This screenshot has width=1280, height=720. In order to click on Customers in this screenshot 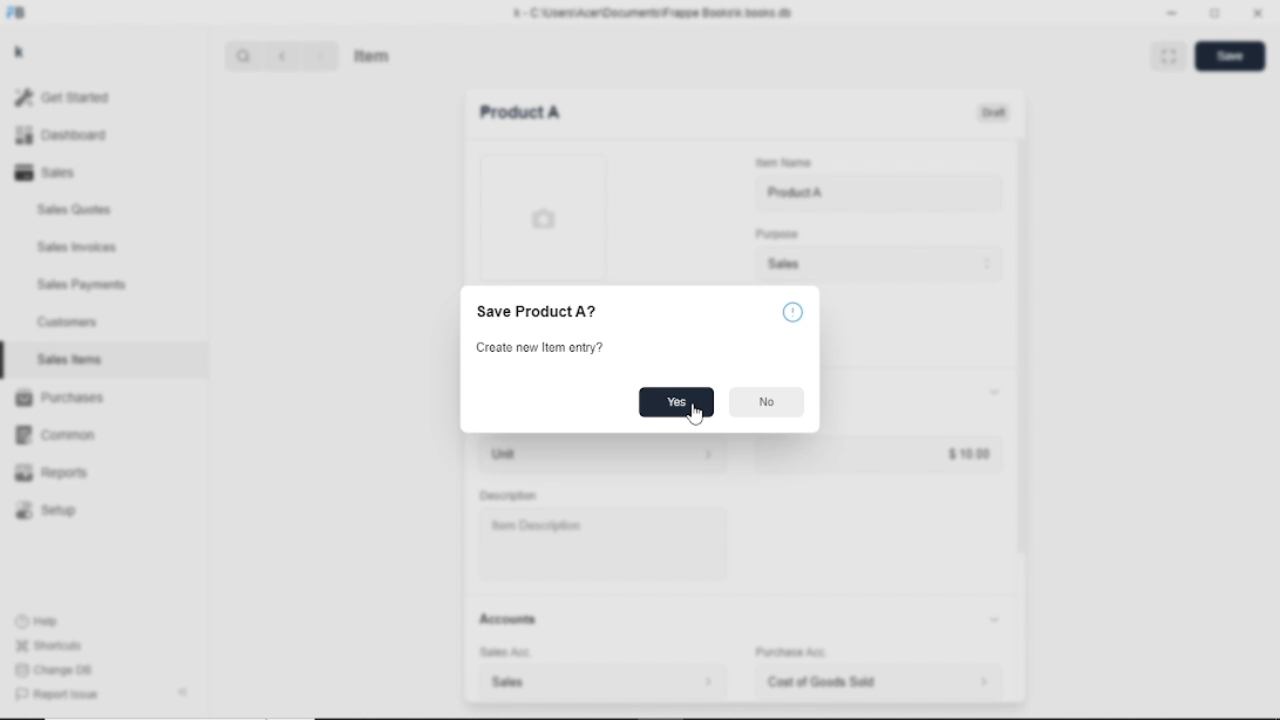, I will do `click(69, 321)`.